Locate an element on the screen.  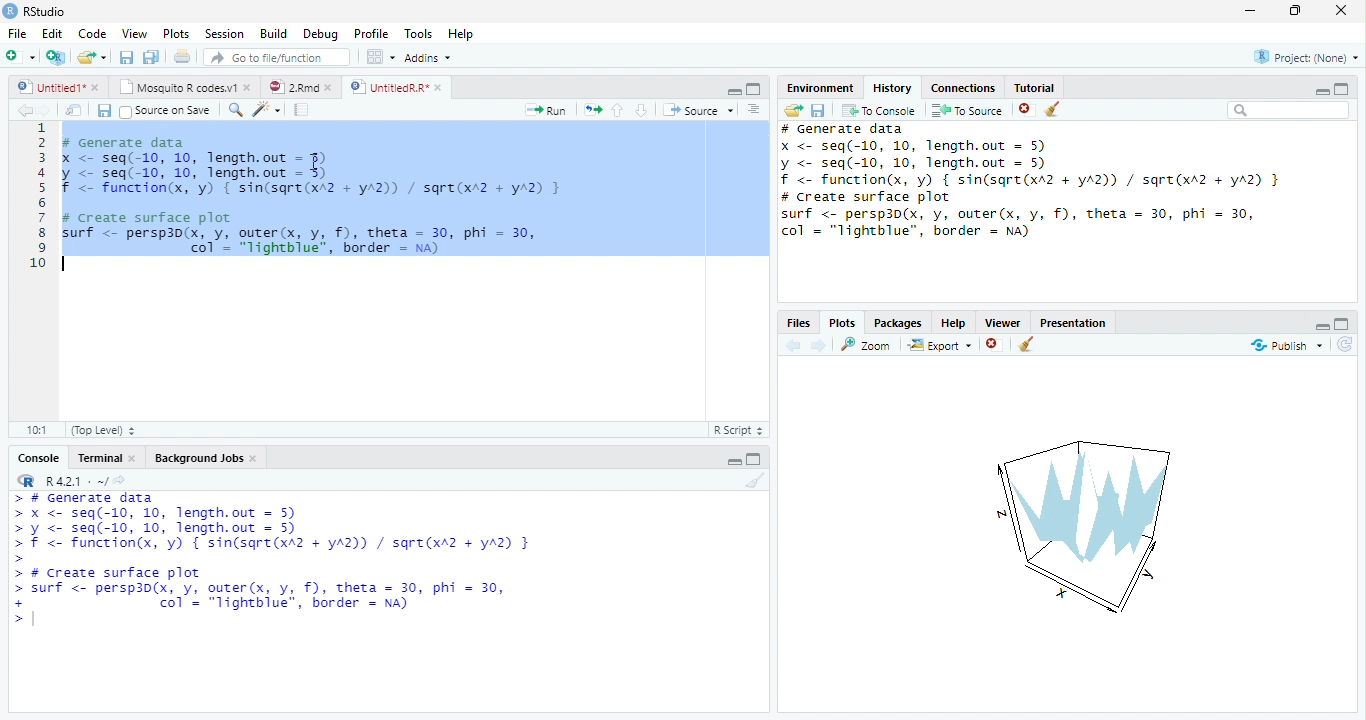
Create a project is located at coordinates (54, 57).